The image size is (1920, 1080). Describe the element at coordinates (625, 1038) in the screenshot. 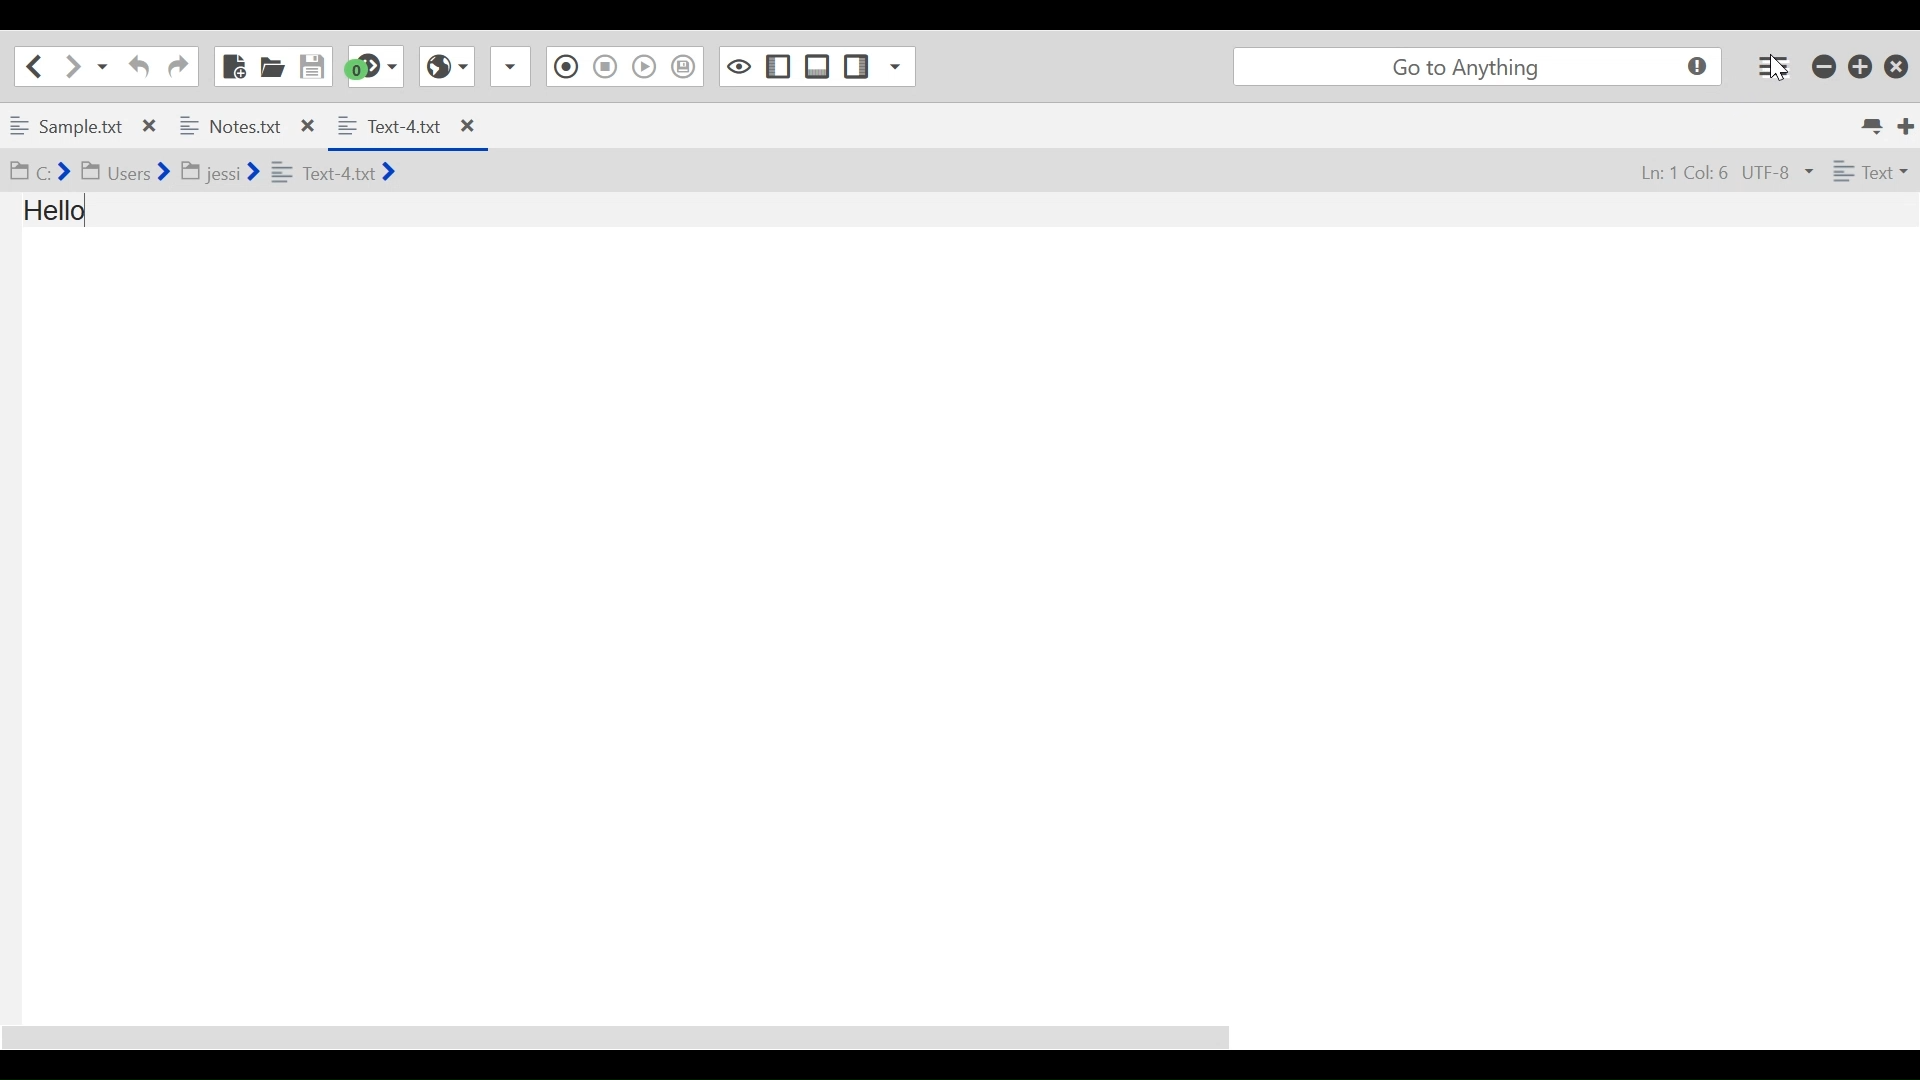

I see `Horizontal Scroll bar` at that location.